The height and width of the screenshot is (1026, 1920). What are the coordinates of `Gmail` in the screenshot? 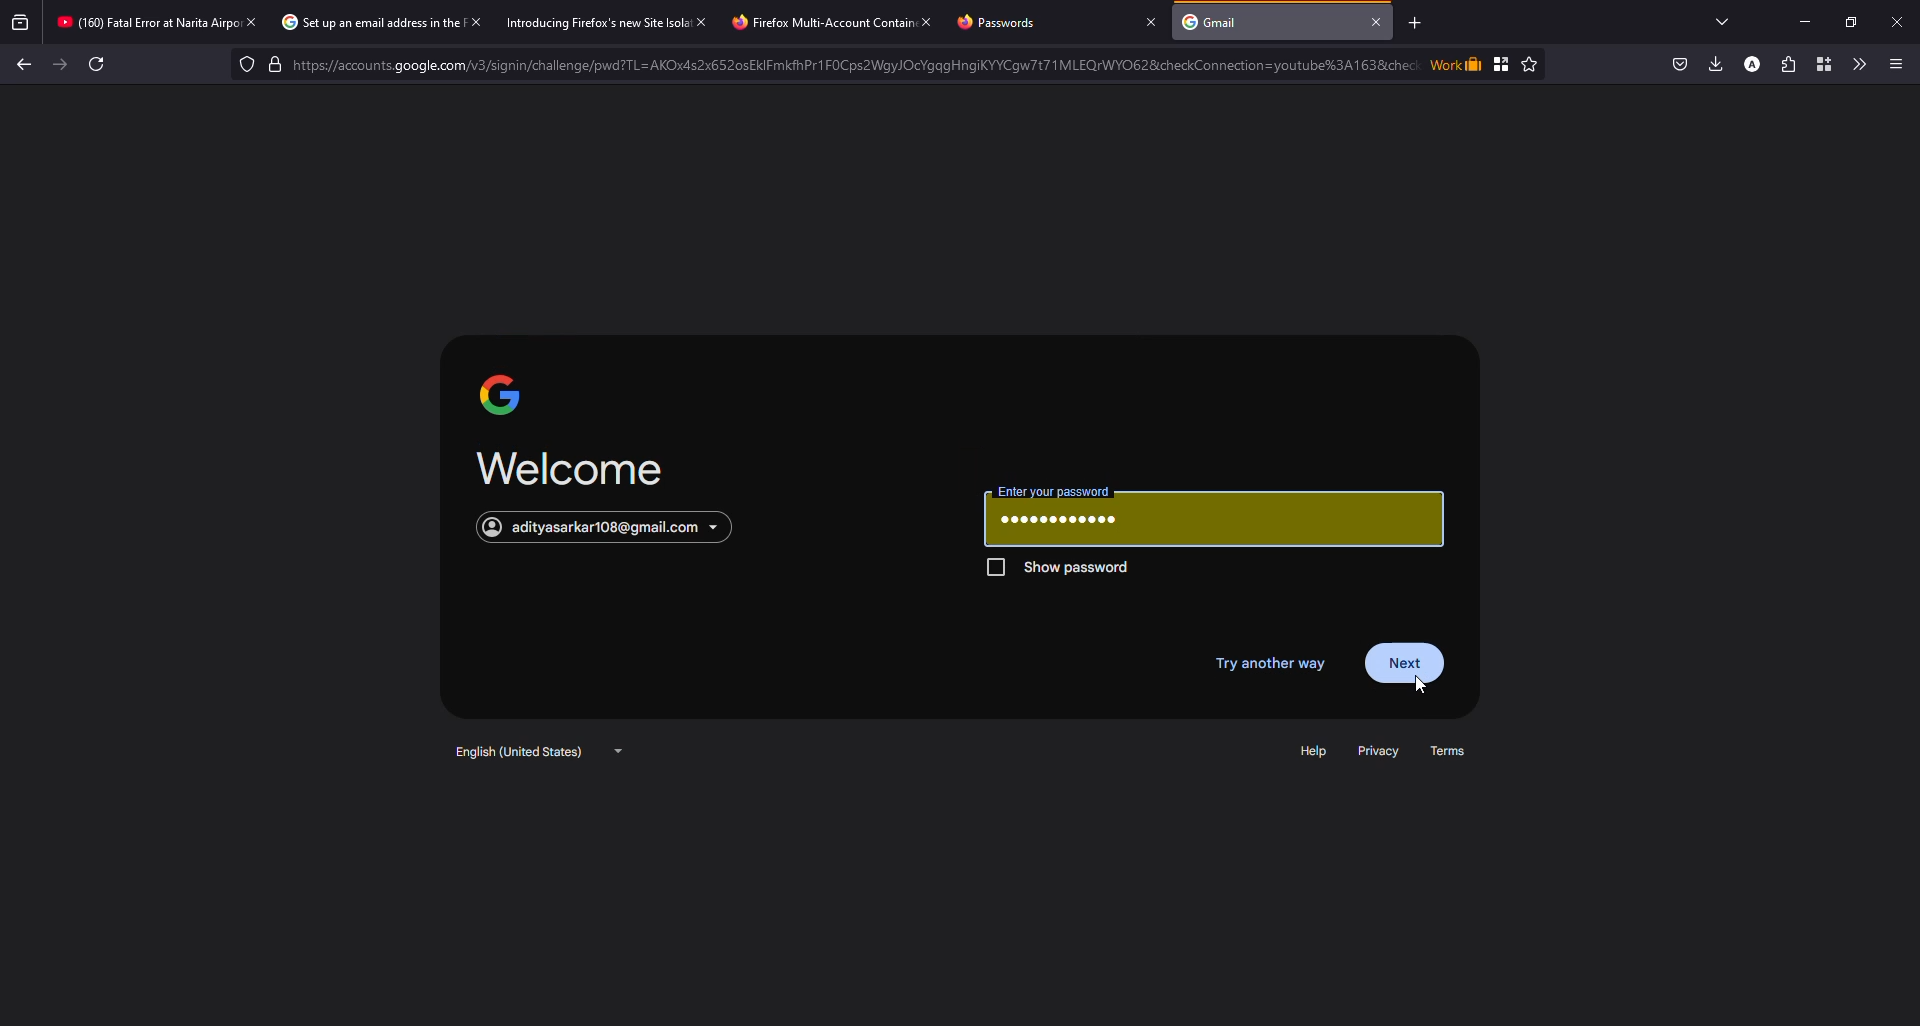 It's located at (1214, 22).